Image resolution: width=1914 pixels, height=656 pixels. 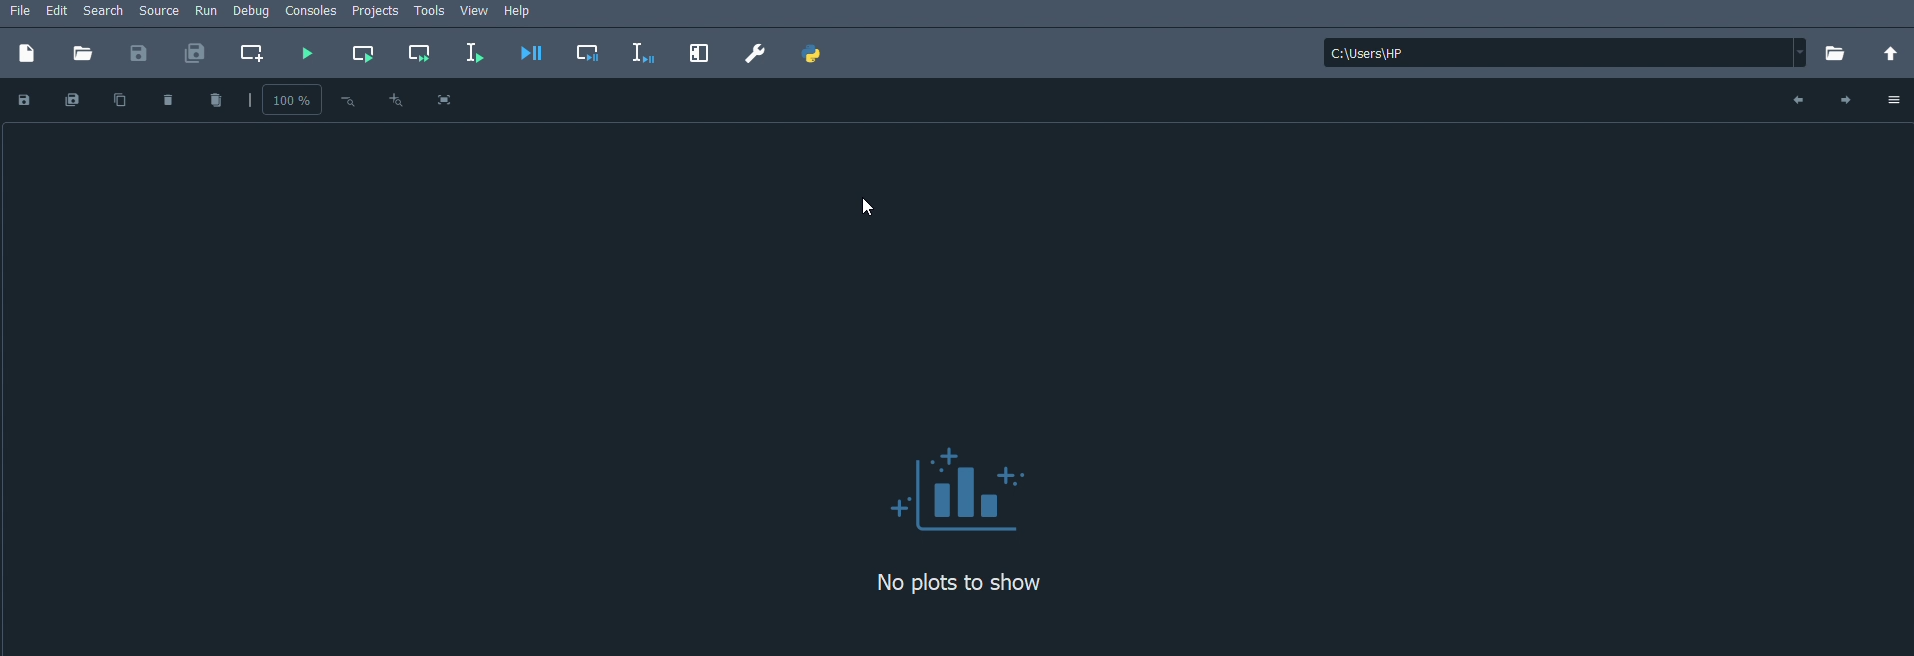 I want to click on zoom in, so click(x=396, y=99).